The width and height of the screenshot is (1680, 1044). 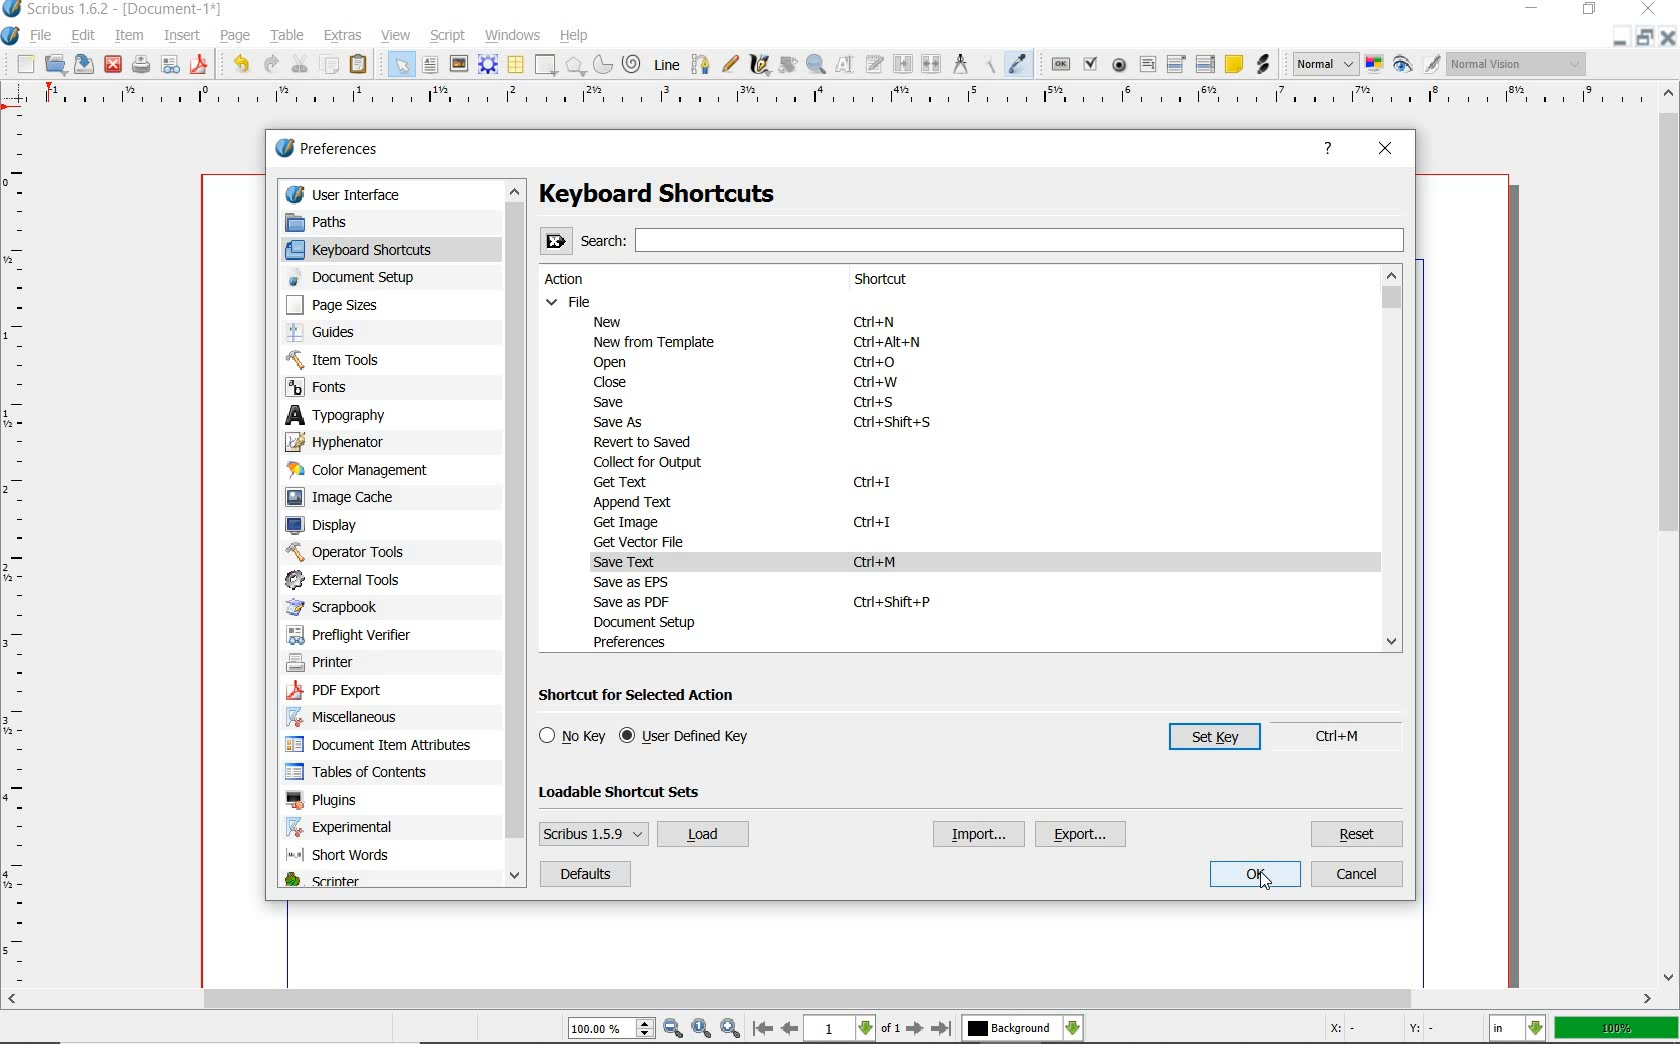 What do you see at coordinates (392, 193) in the screenshot?
I see `user interface` at bounding box center [392, 193].